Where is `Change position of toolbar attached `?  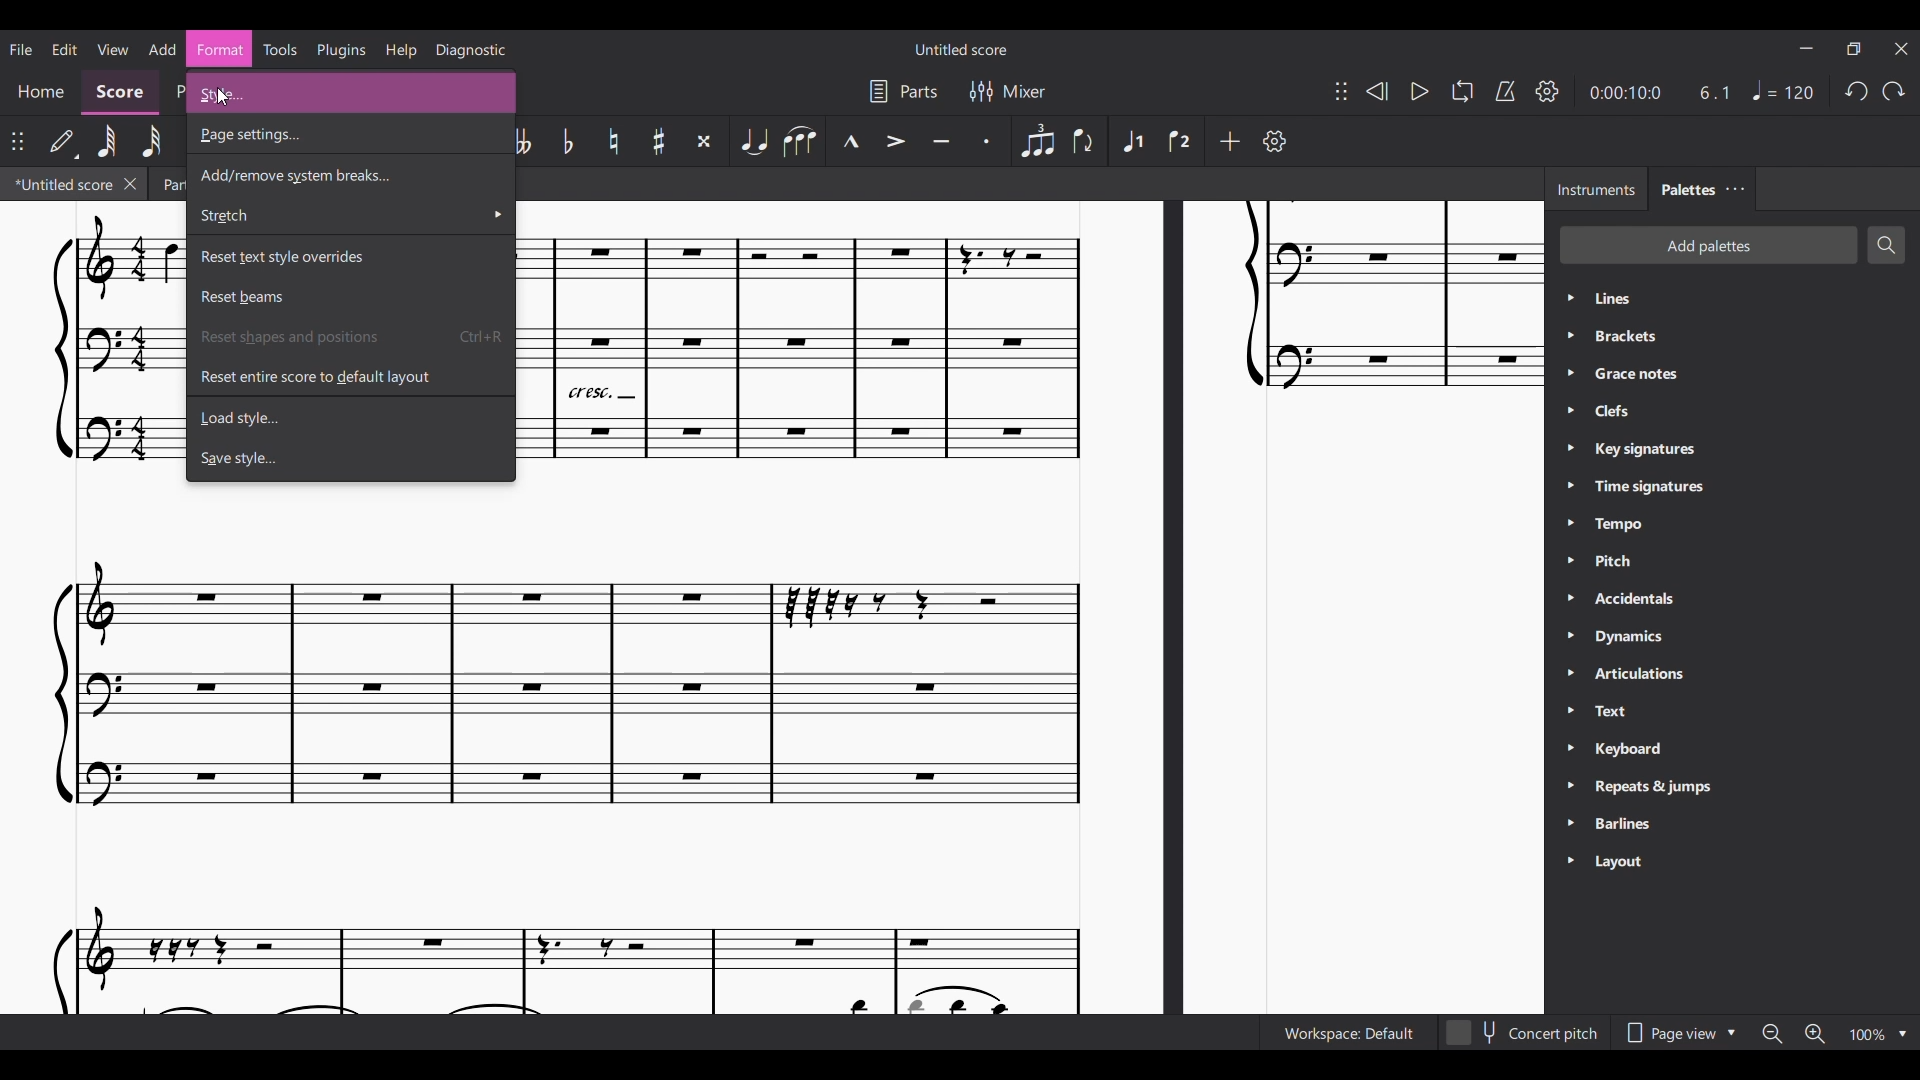
Change position of toolbar attached  is located at coordinates (18, 141).